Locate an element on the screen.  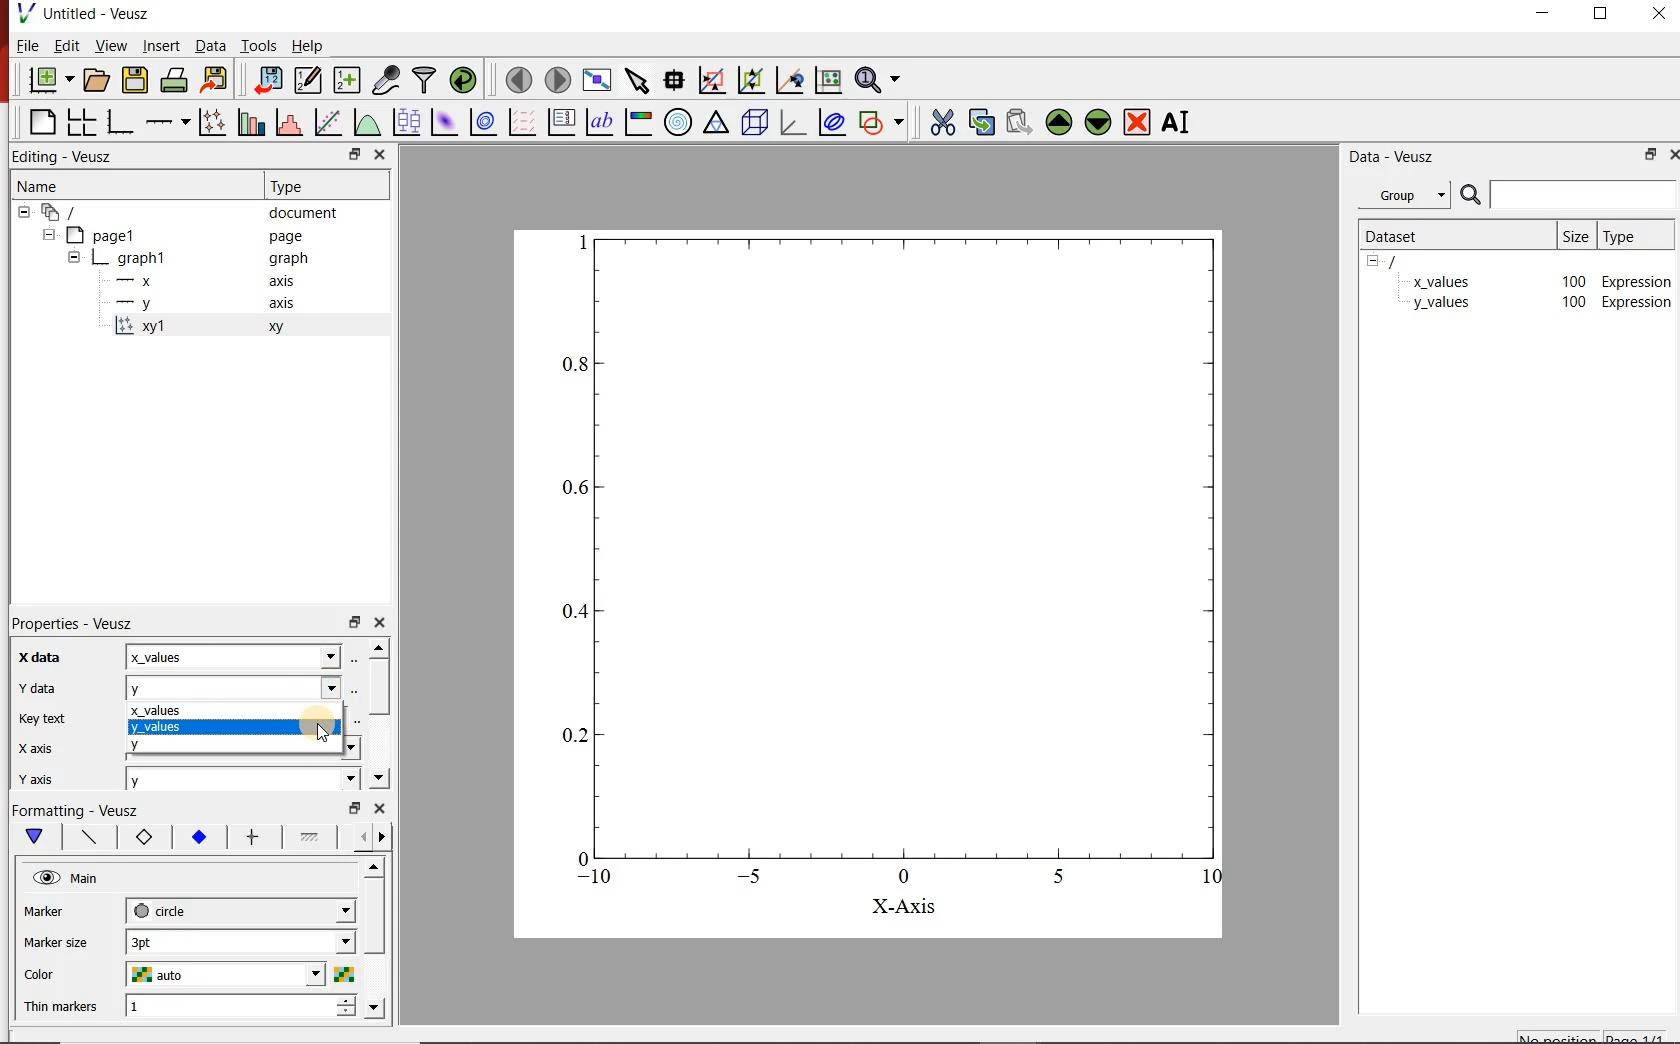
move down the selected widget is located at coordinates (1098, 125).